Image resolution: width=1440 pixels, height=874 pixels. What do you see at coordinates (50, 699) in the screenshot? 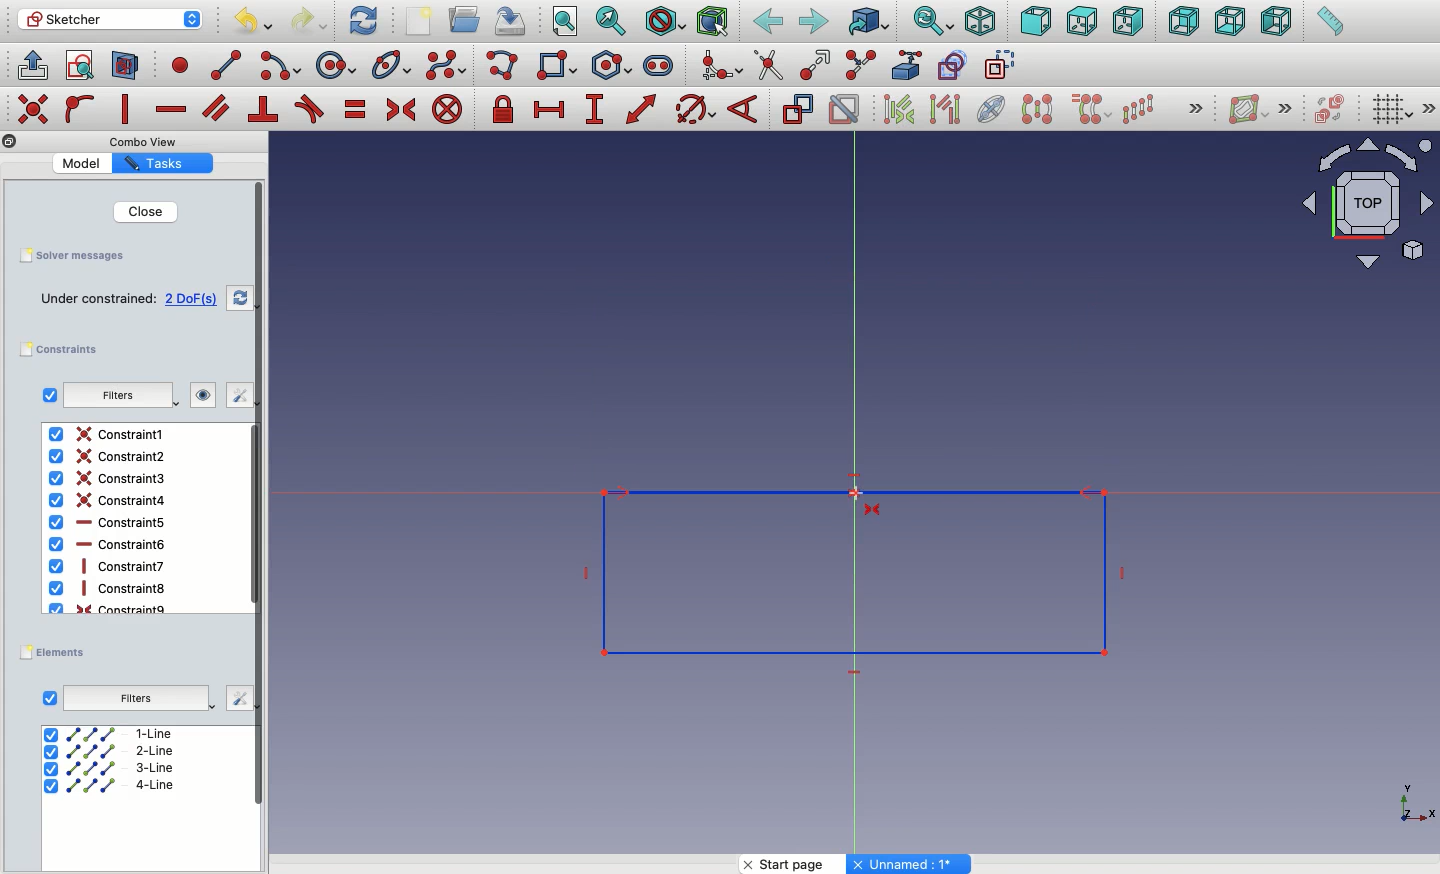
I see `Checkbox` at bounding box center [50, 699].